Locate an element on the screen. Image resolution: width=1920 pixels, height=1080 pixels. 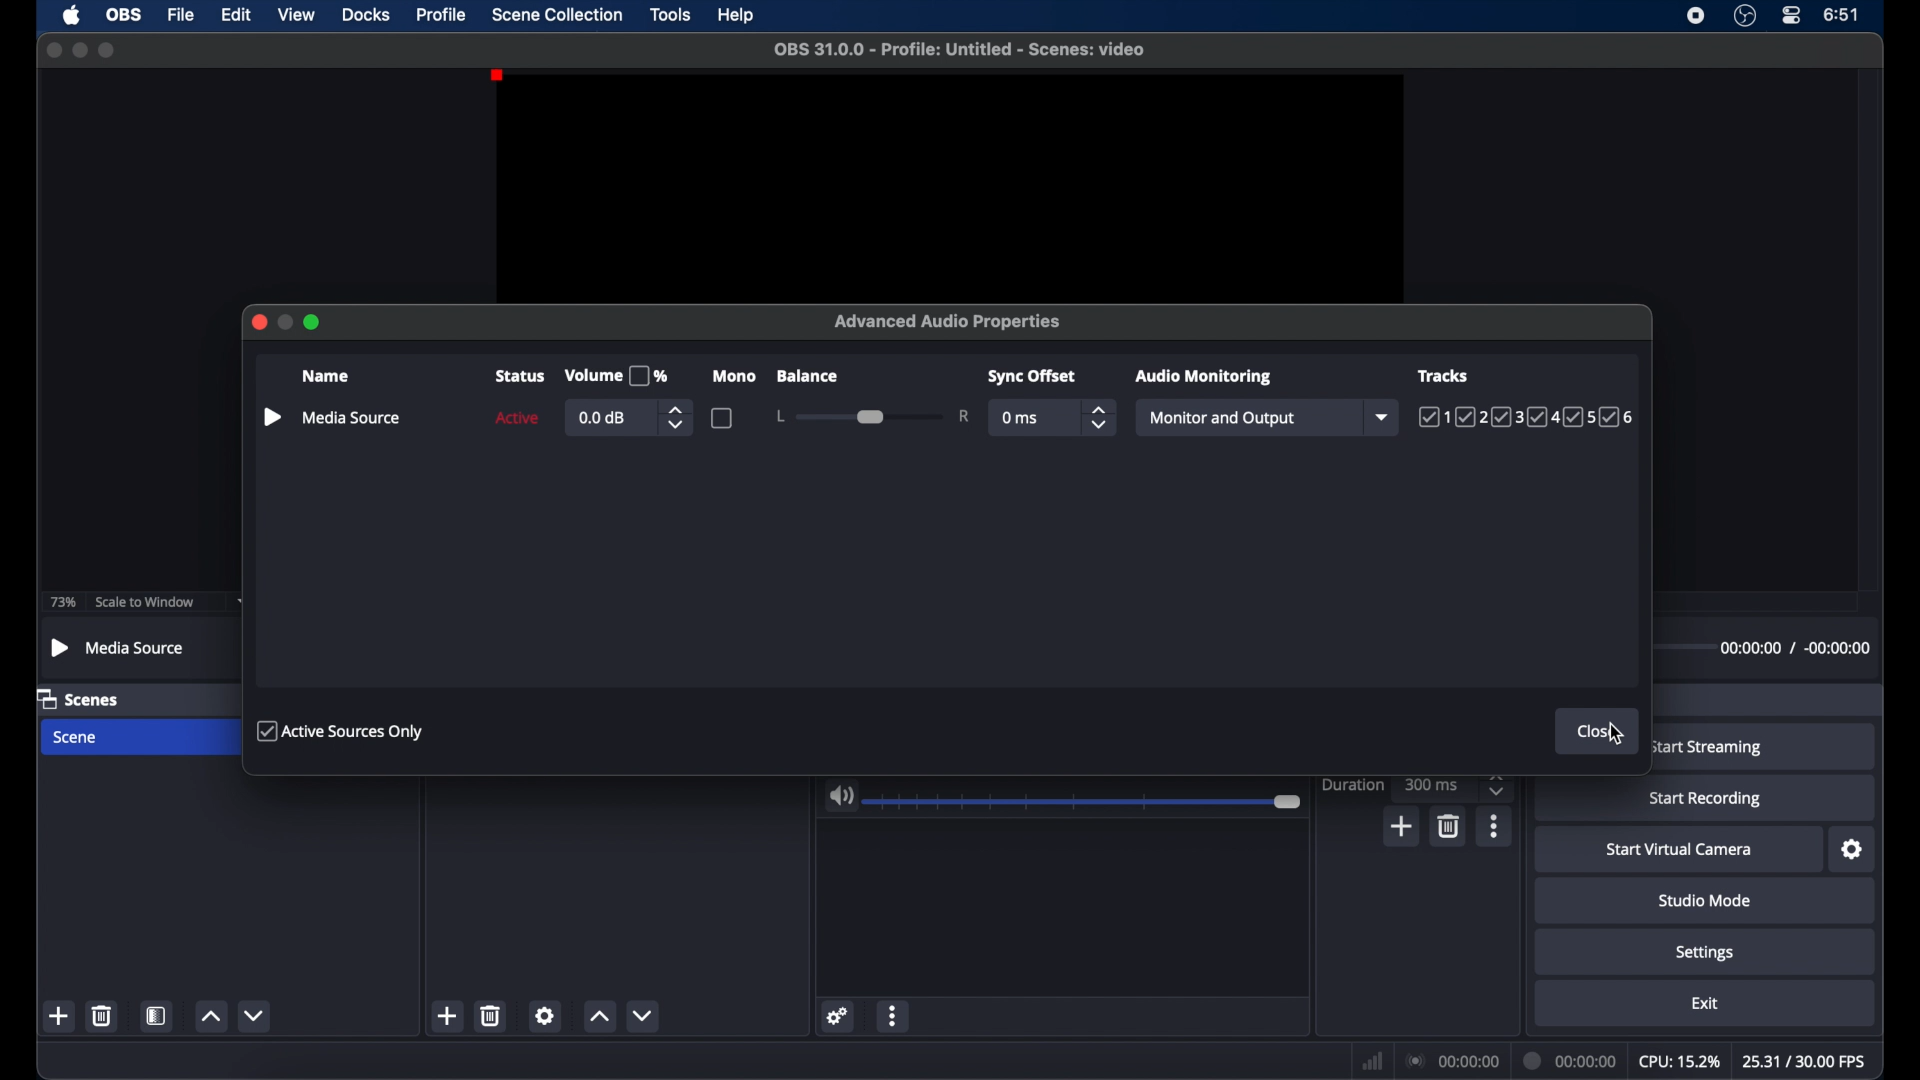
advanced audio properties is located at coordinates (948, 322).